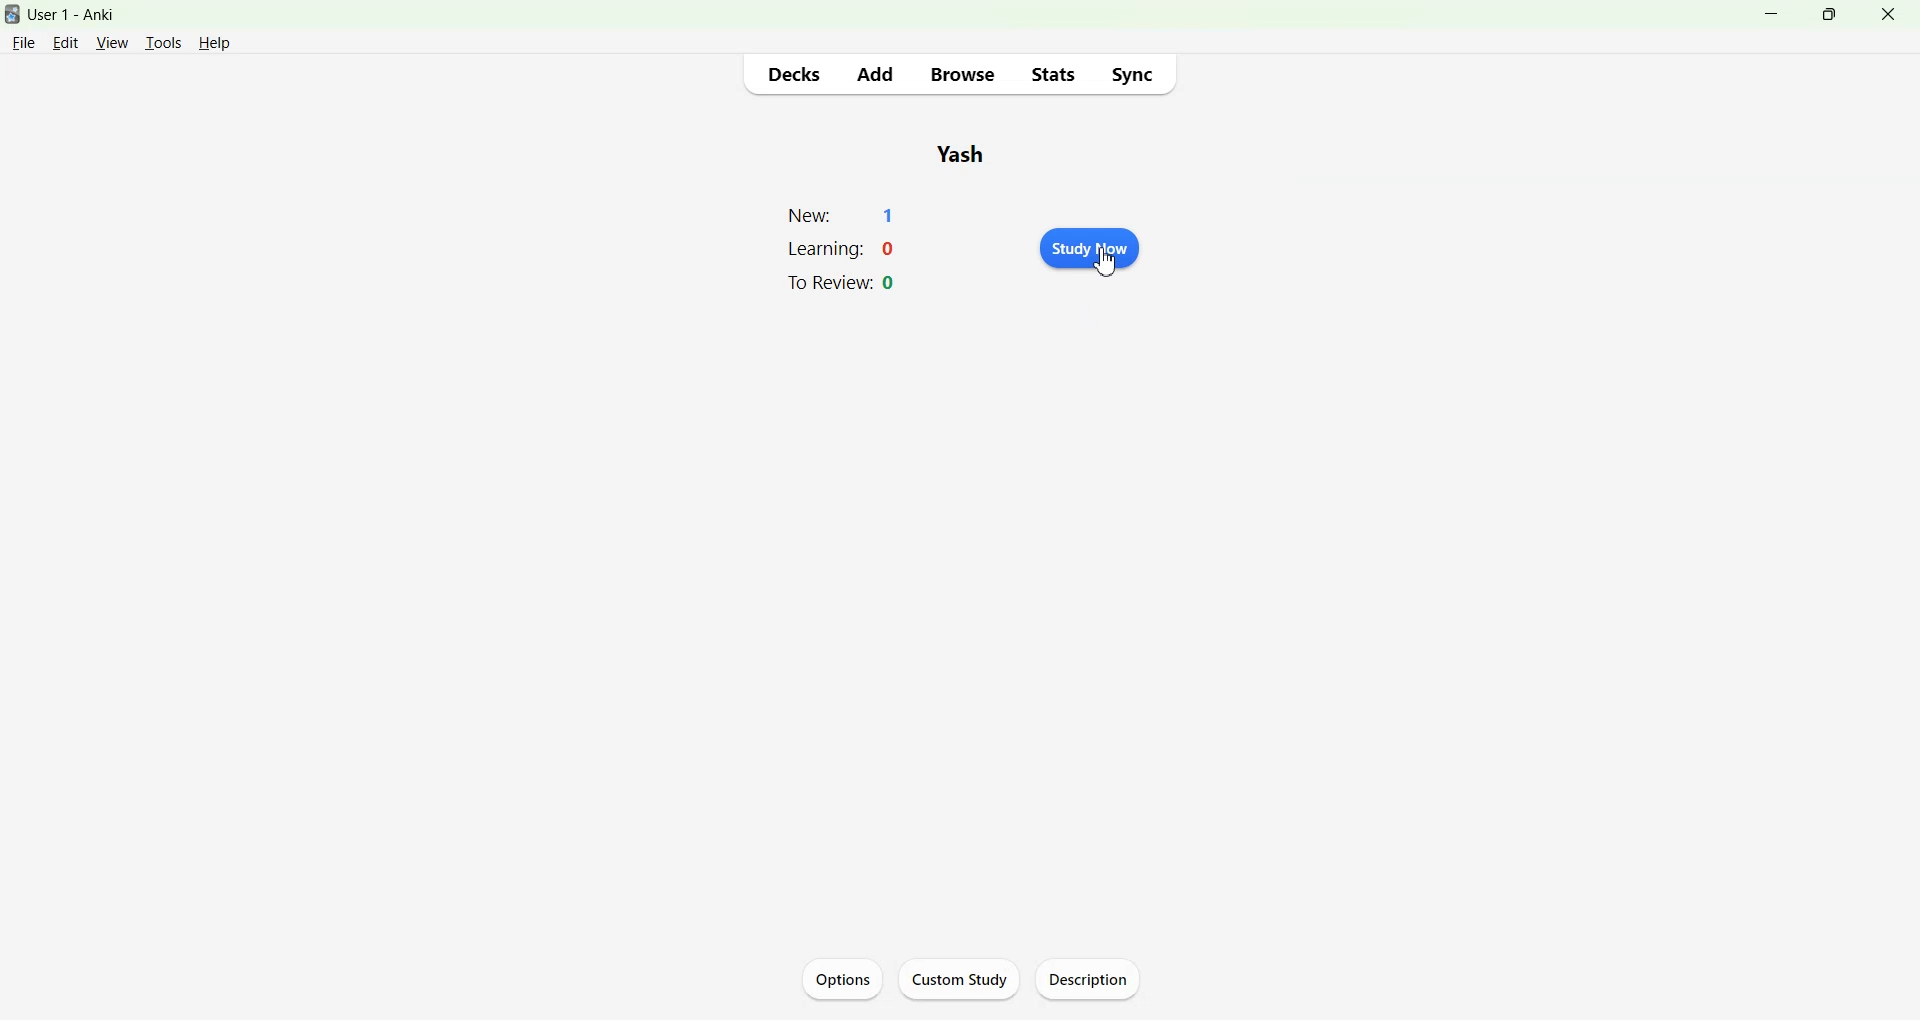 Image resolution: width=1920 pixels, height=1020 pixels. I want to click on Description, so click(1094, 978).